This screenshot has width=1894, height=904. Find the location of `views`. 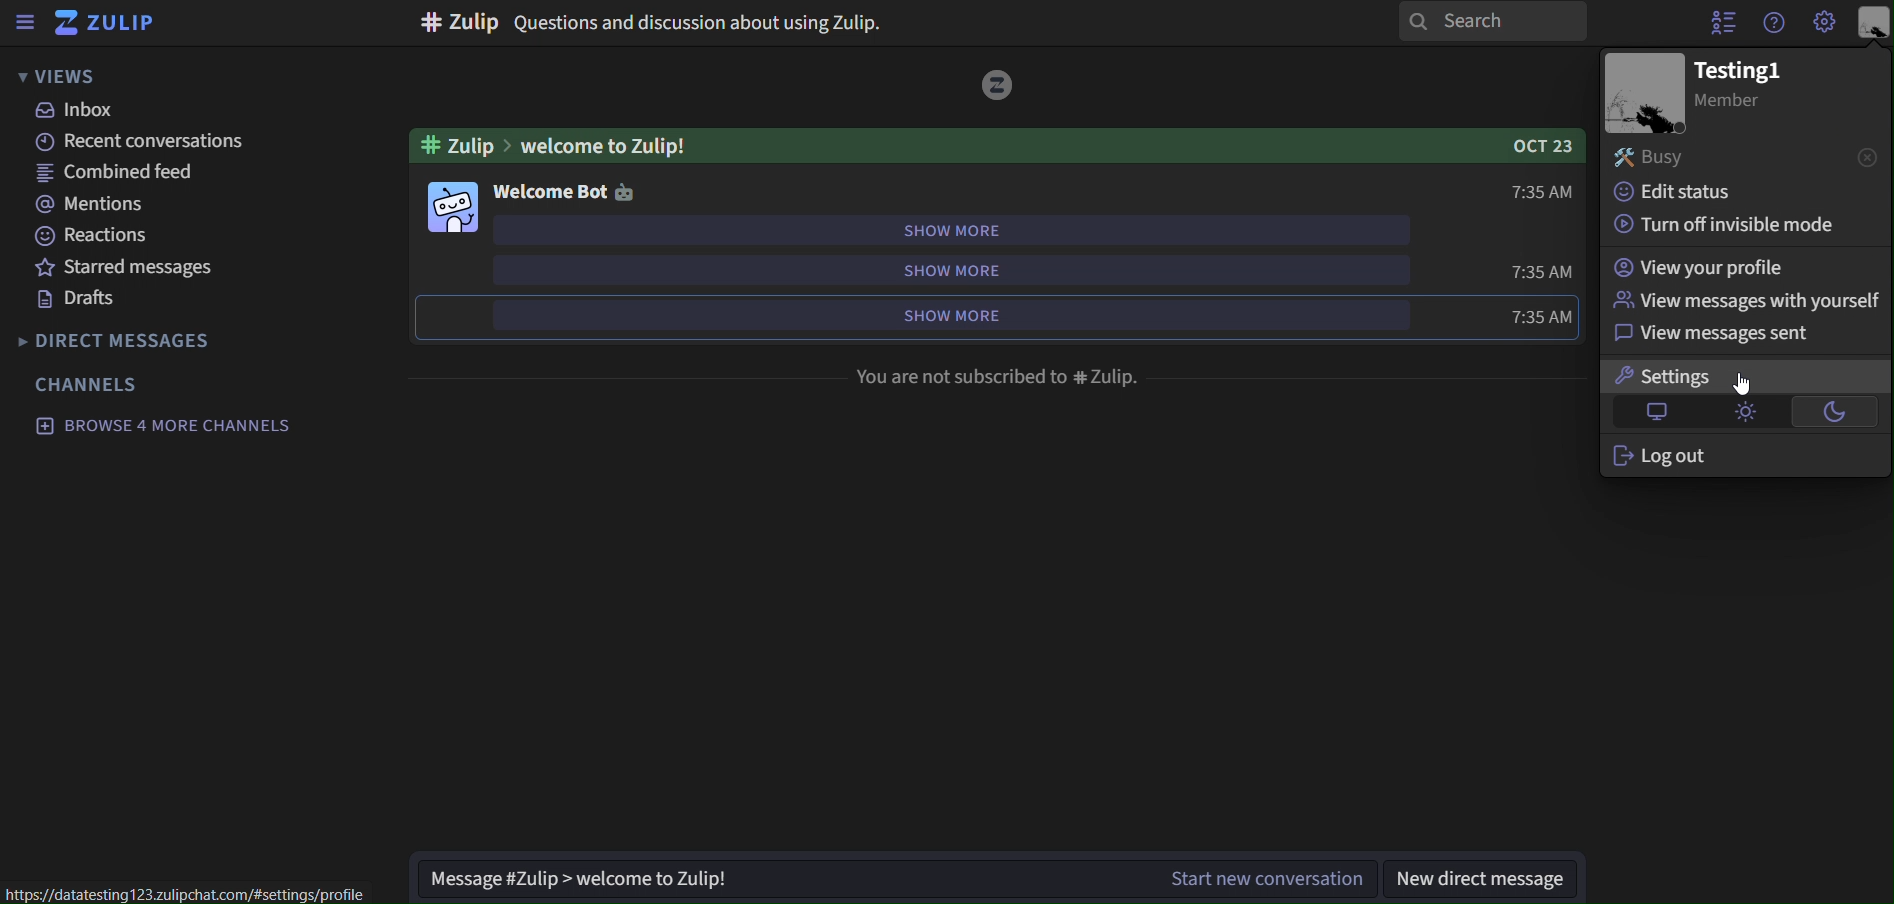

views is located at coordinates (70, 76).